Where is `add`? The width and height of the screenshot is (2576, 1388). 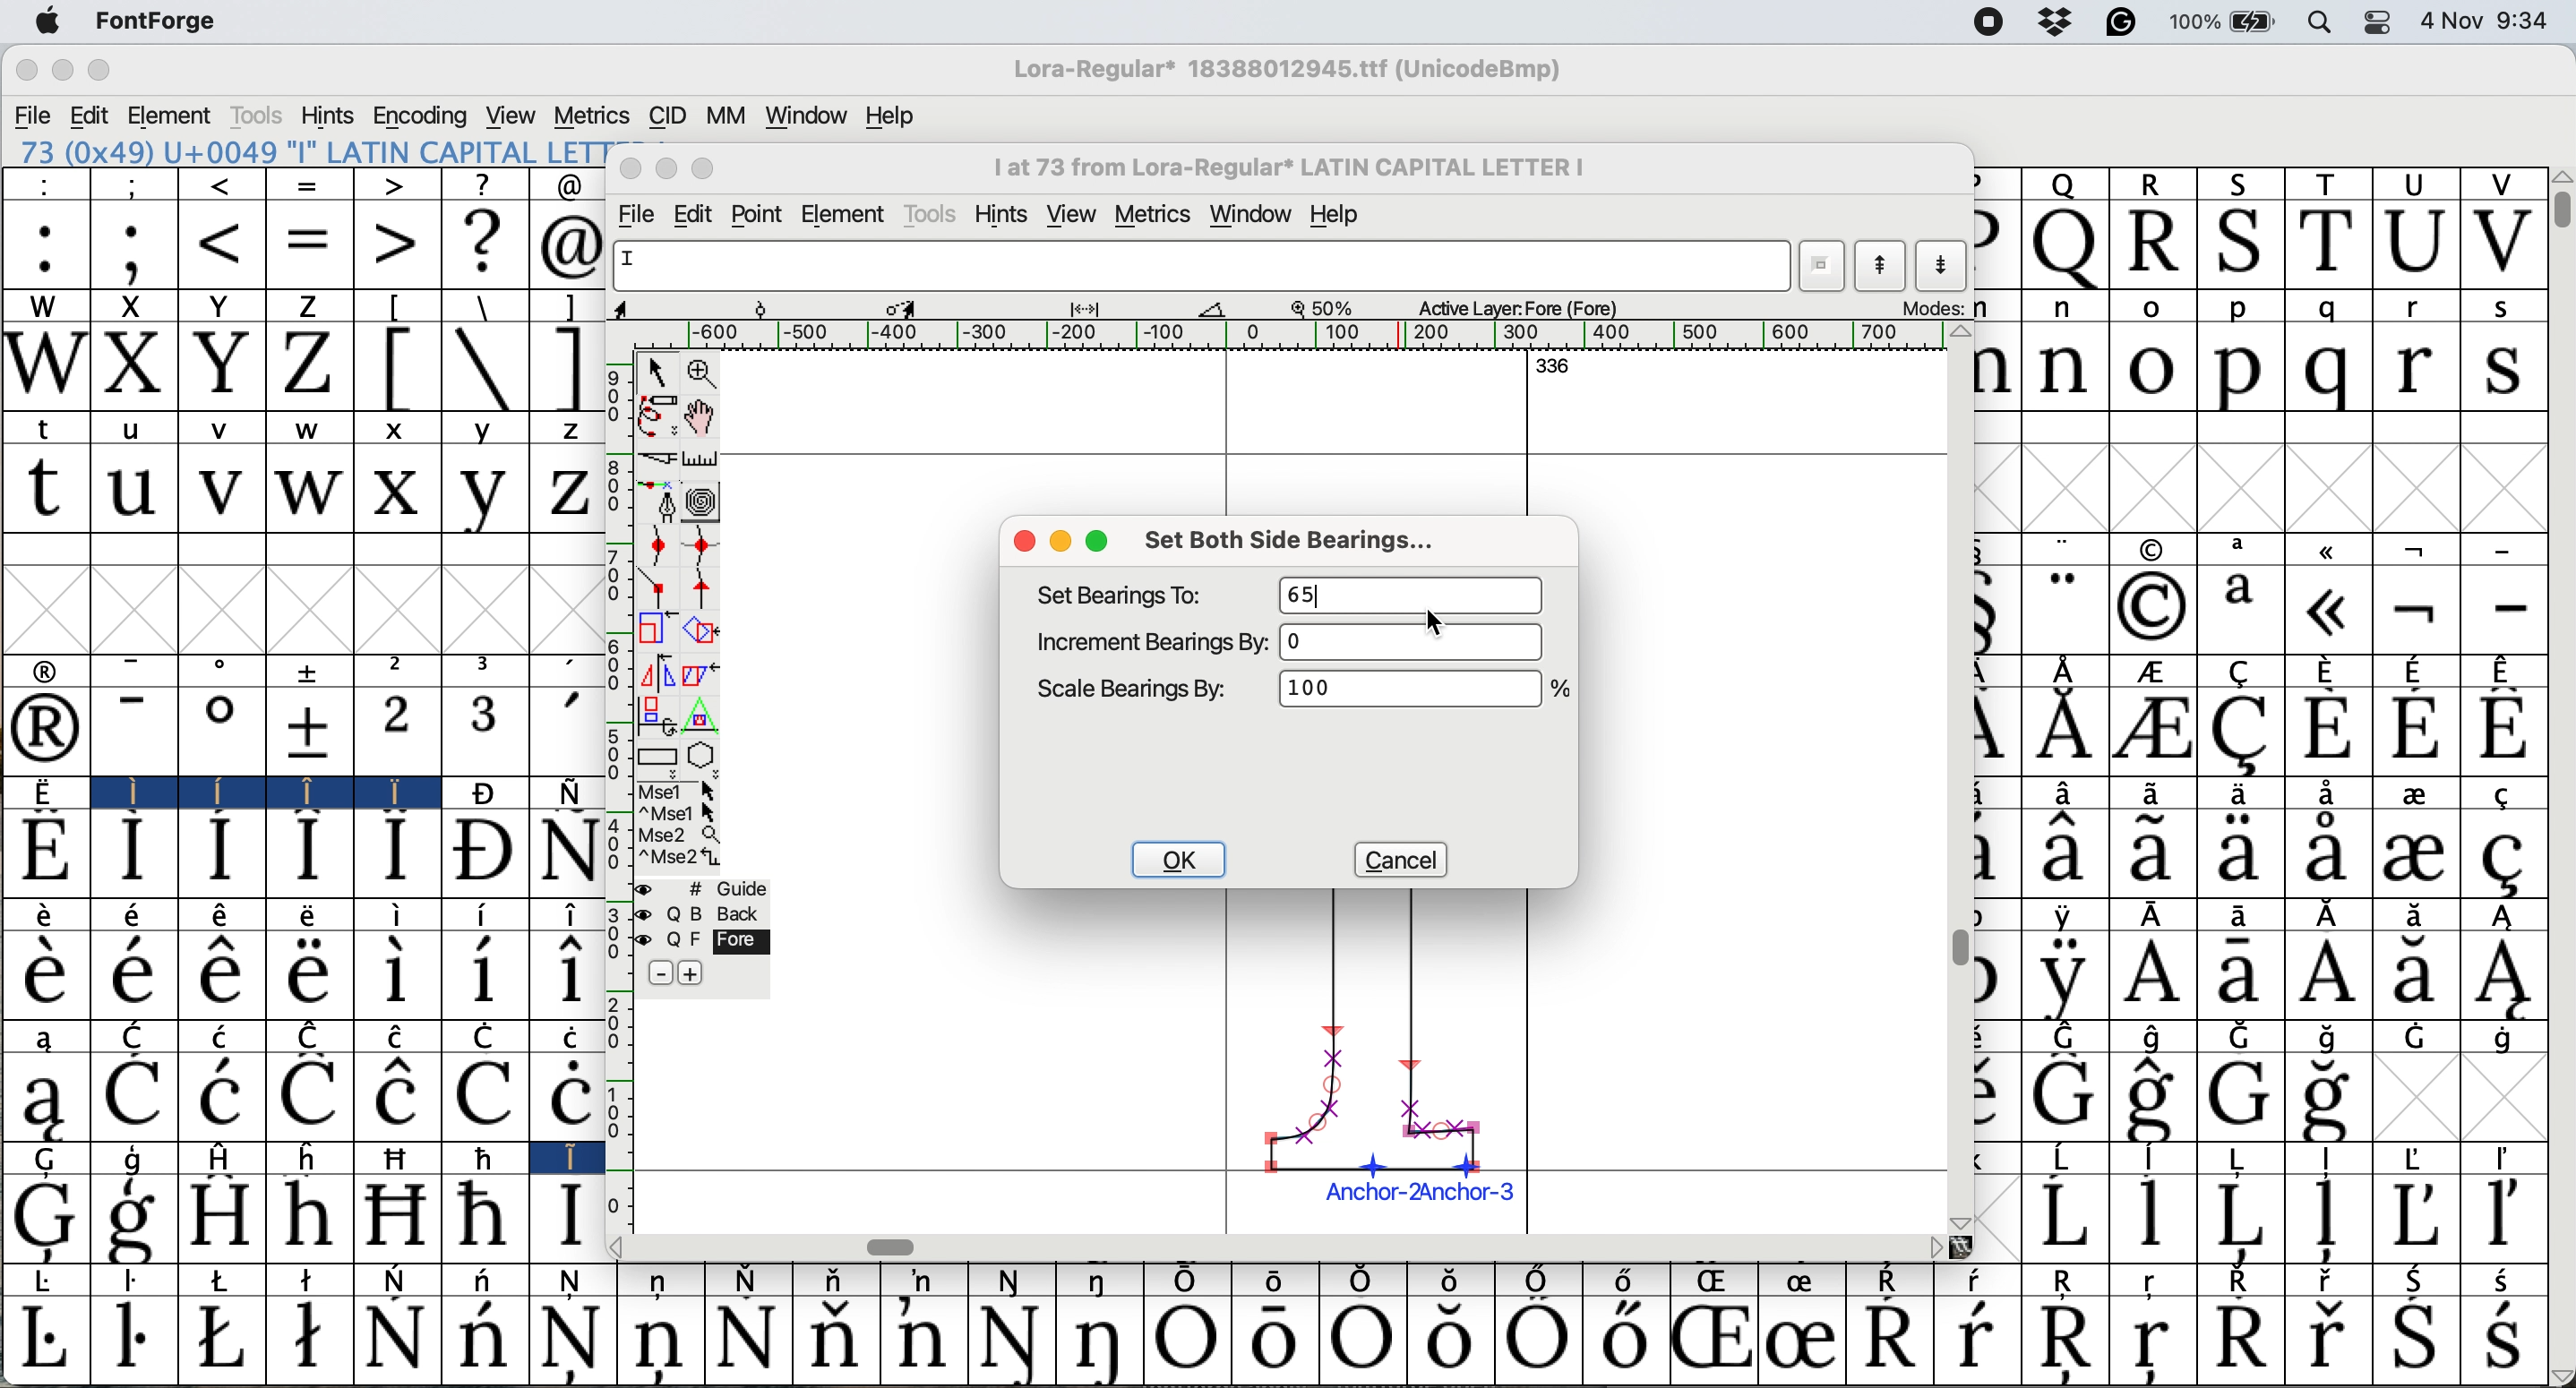
add is located at coordinates (694, 972).